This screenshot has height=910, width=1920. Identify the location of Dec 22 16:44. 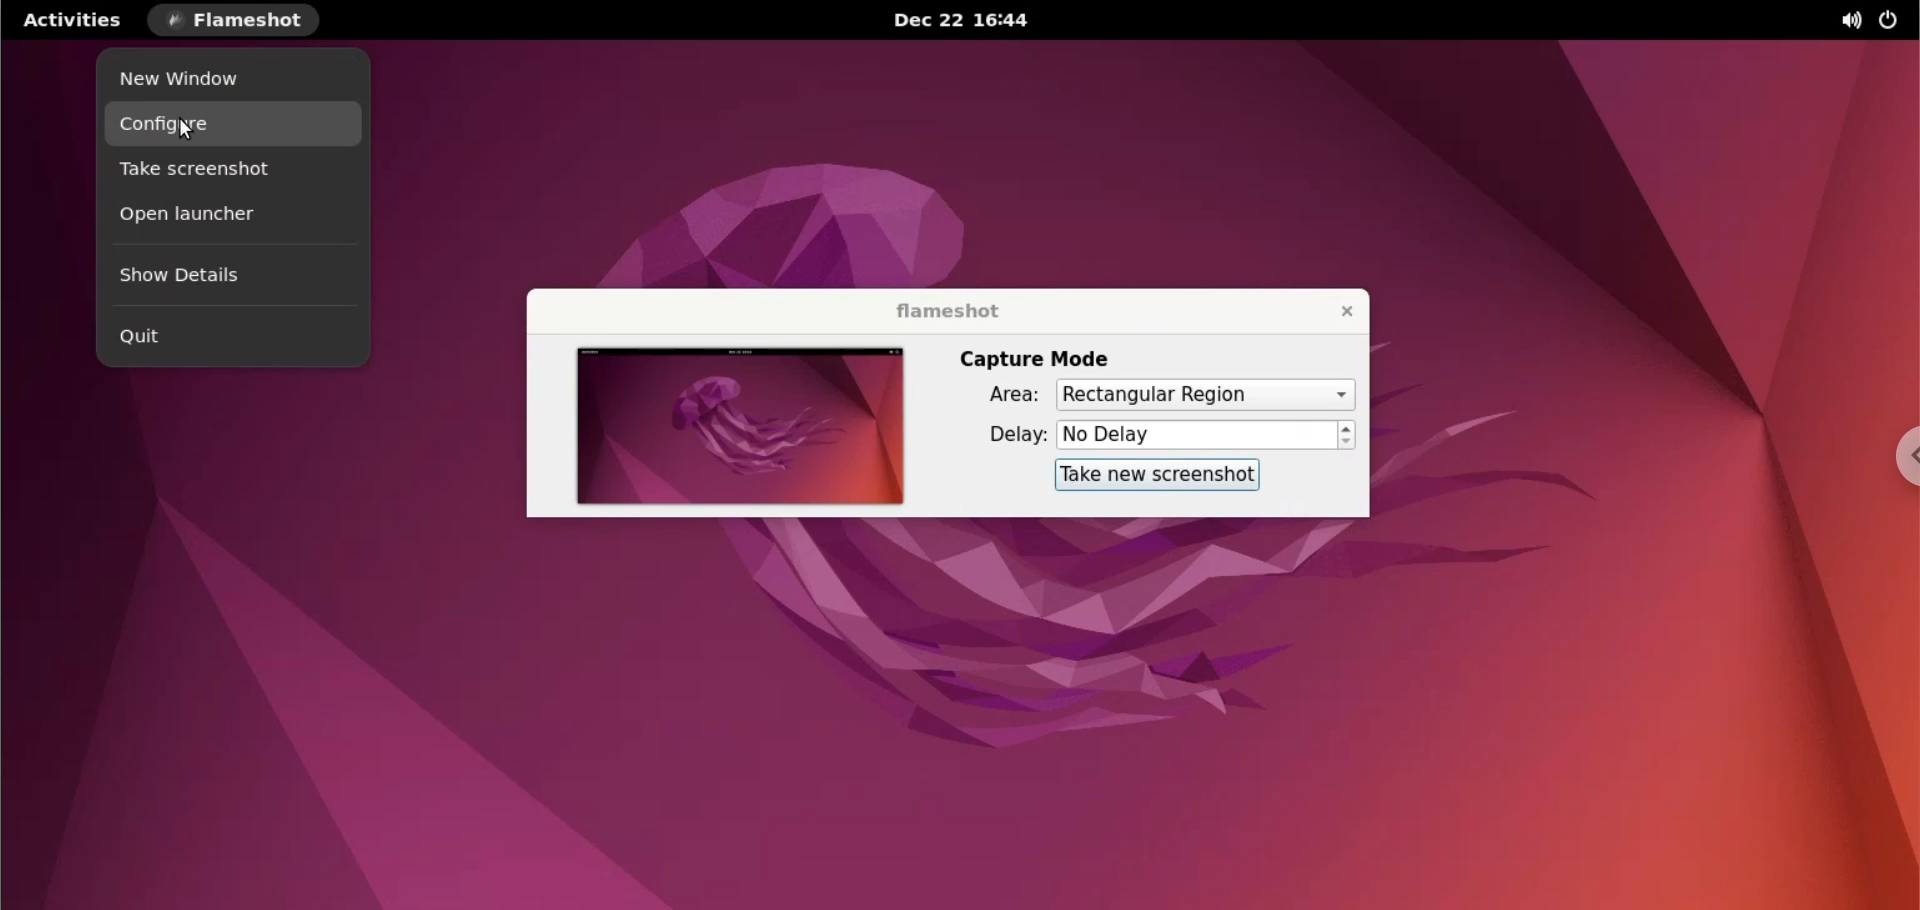
(969, 20).